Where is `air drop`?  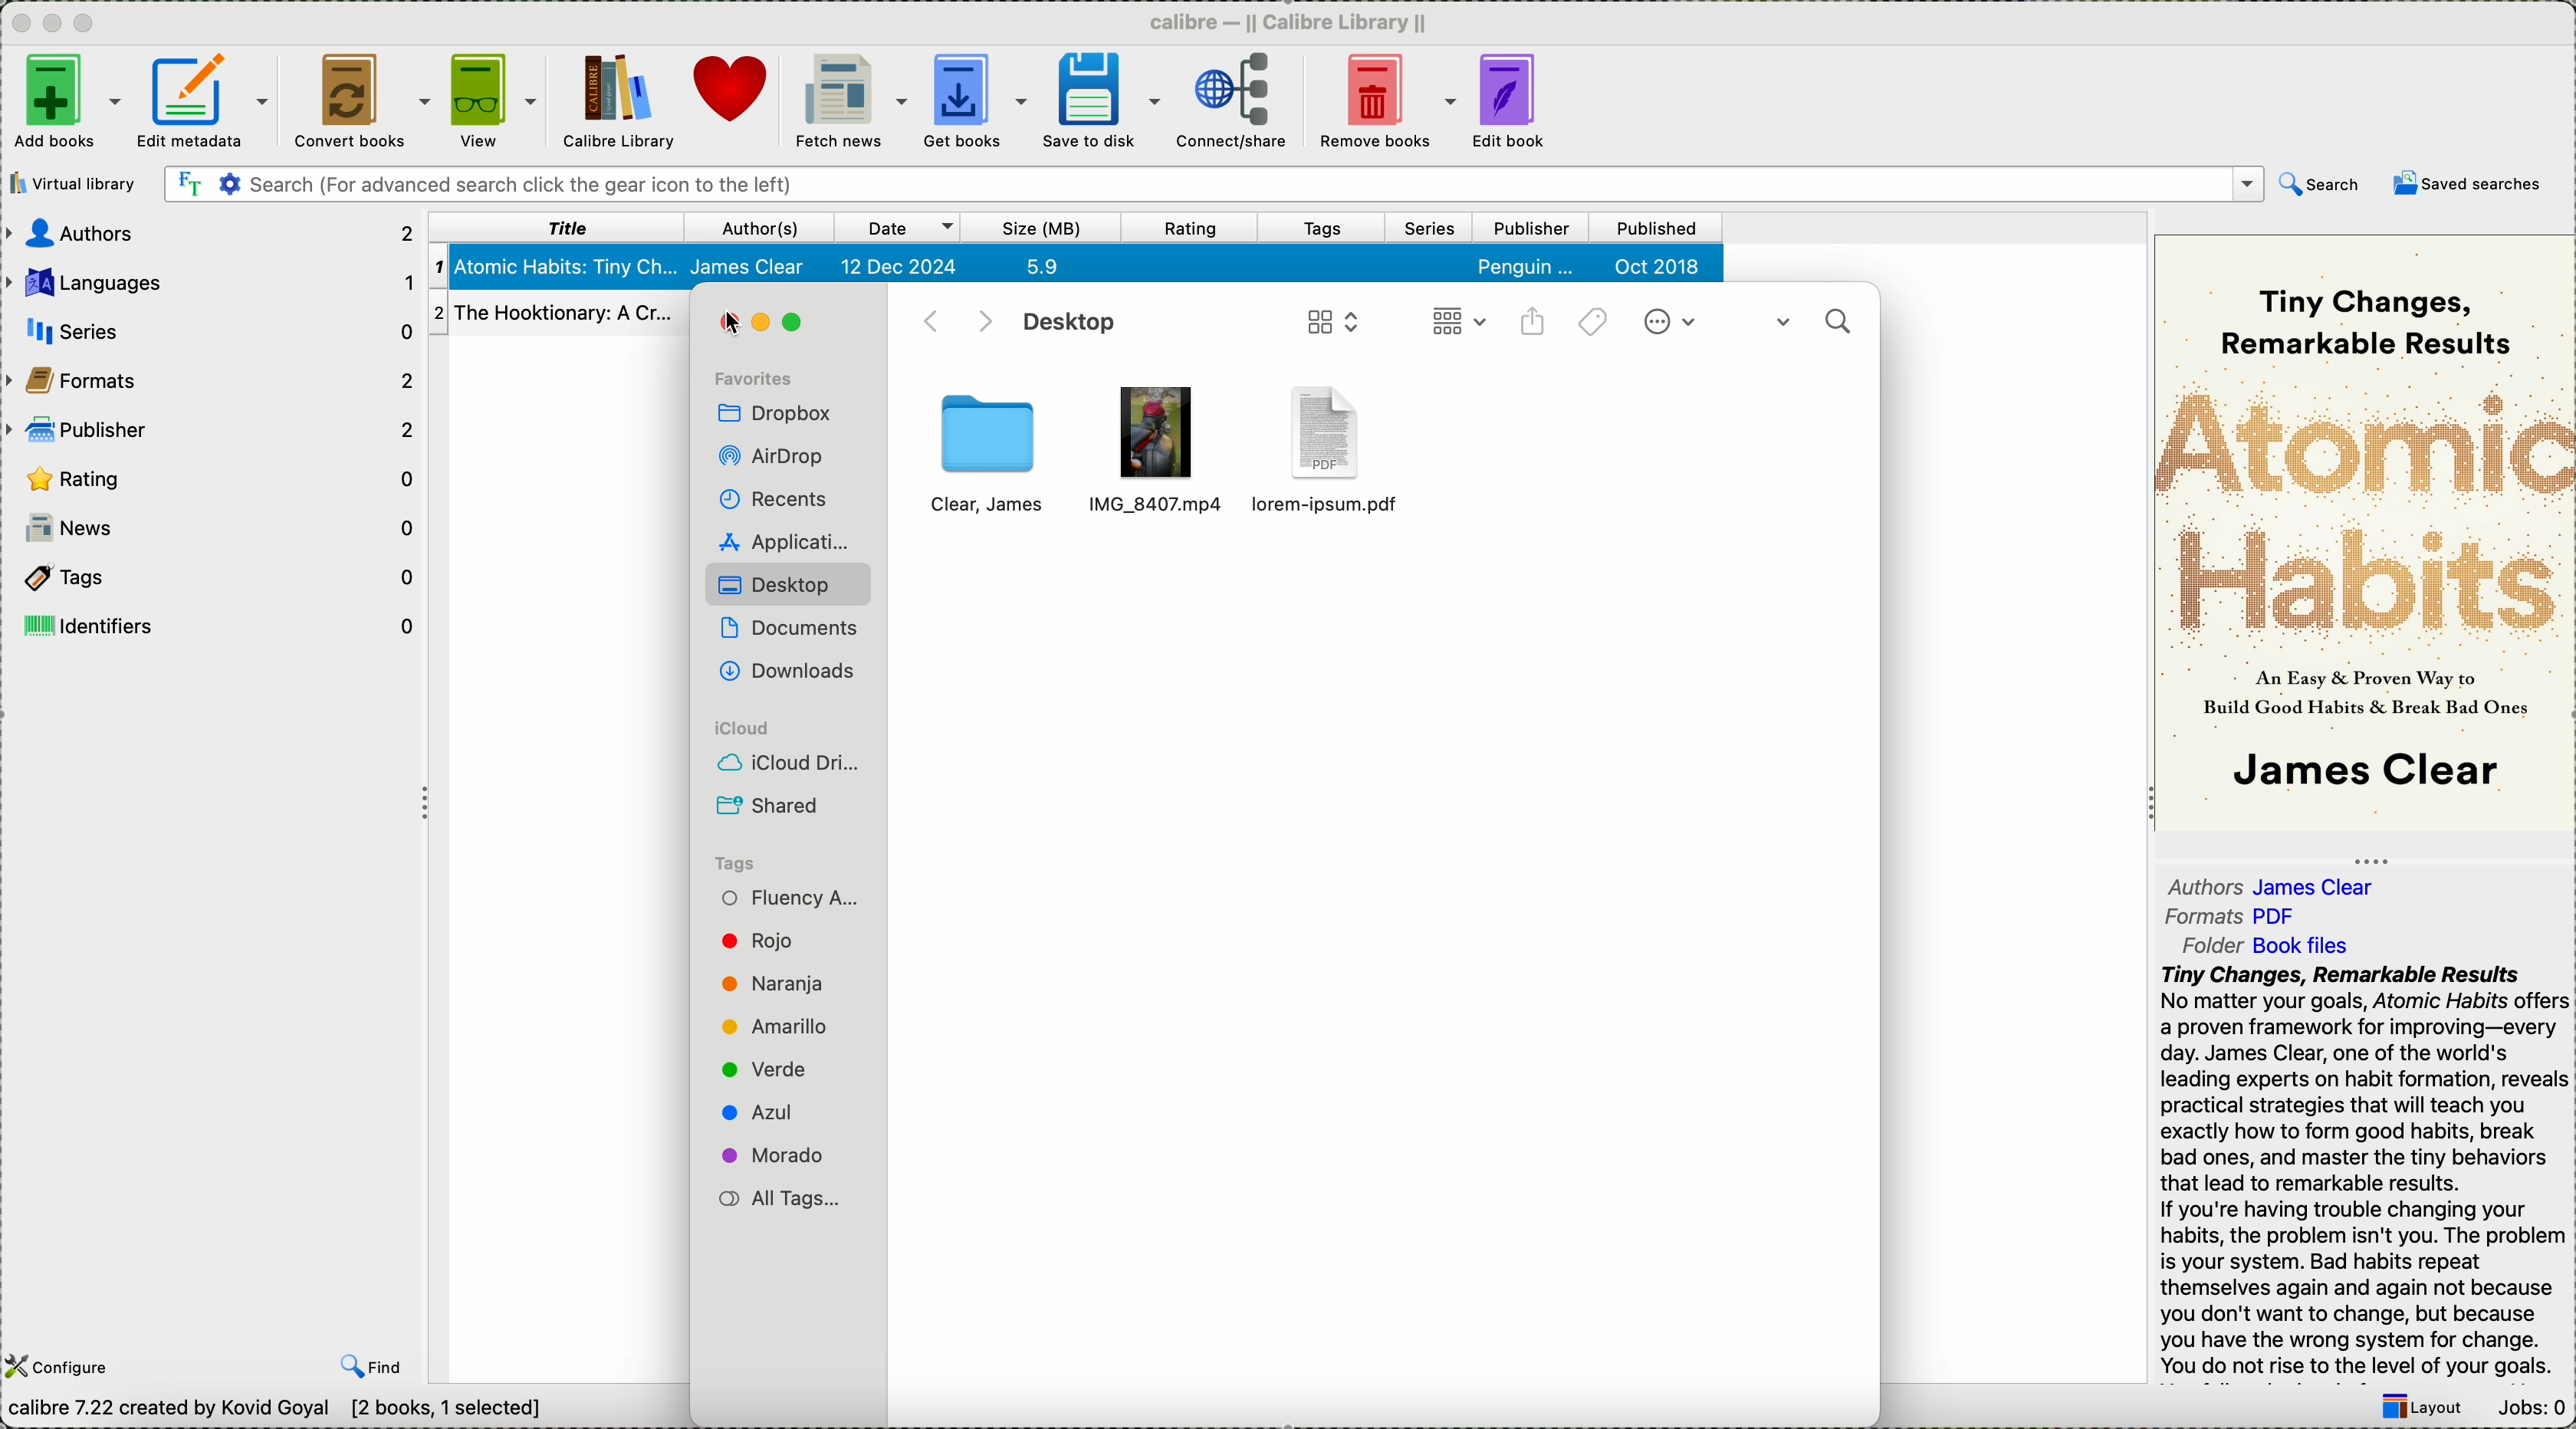 air drop is located at coordinates (781, 451).